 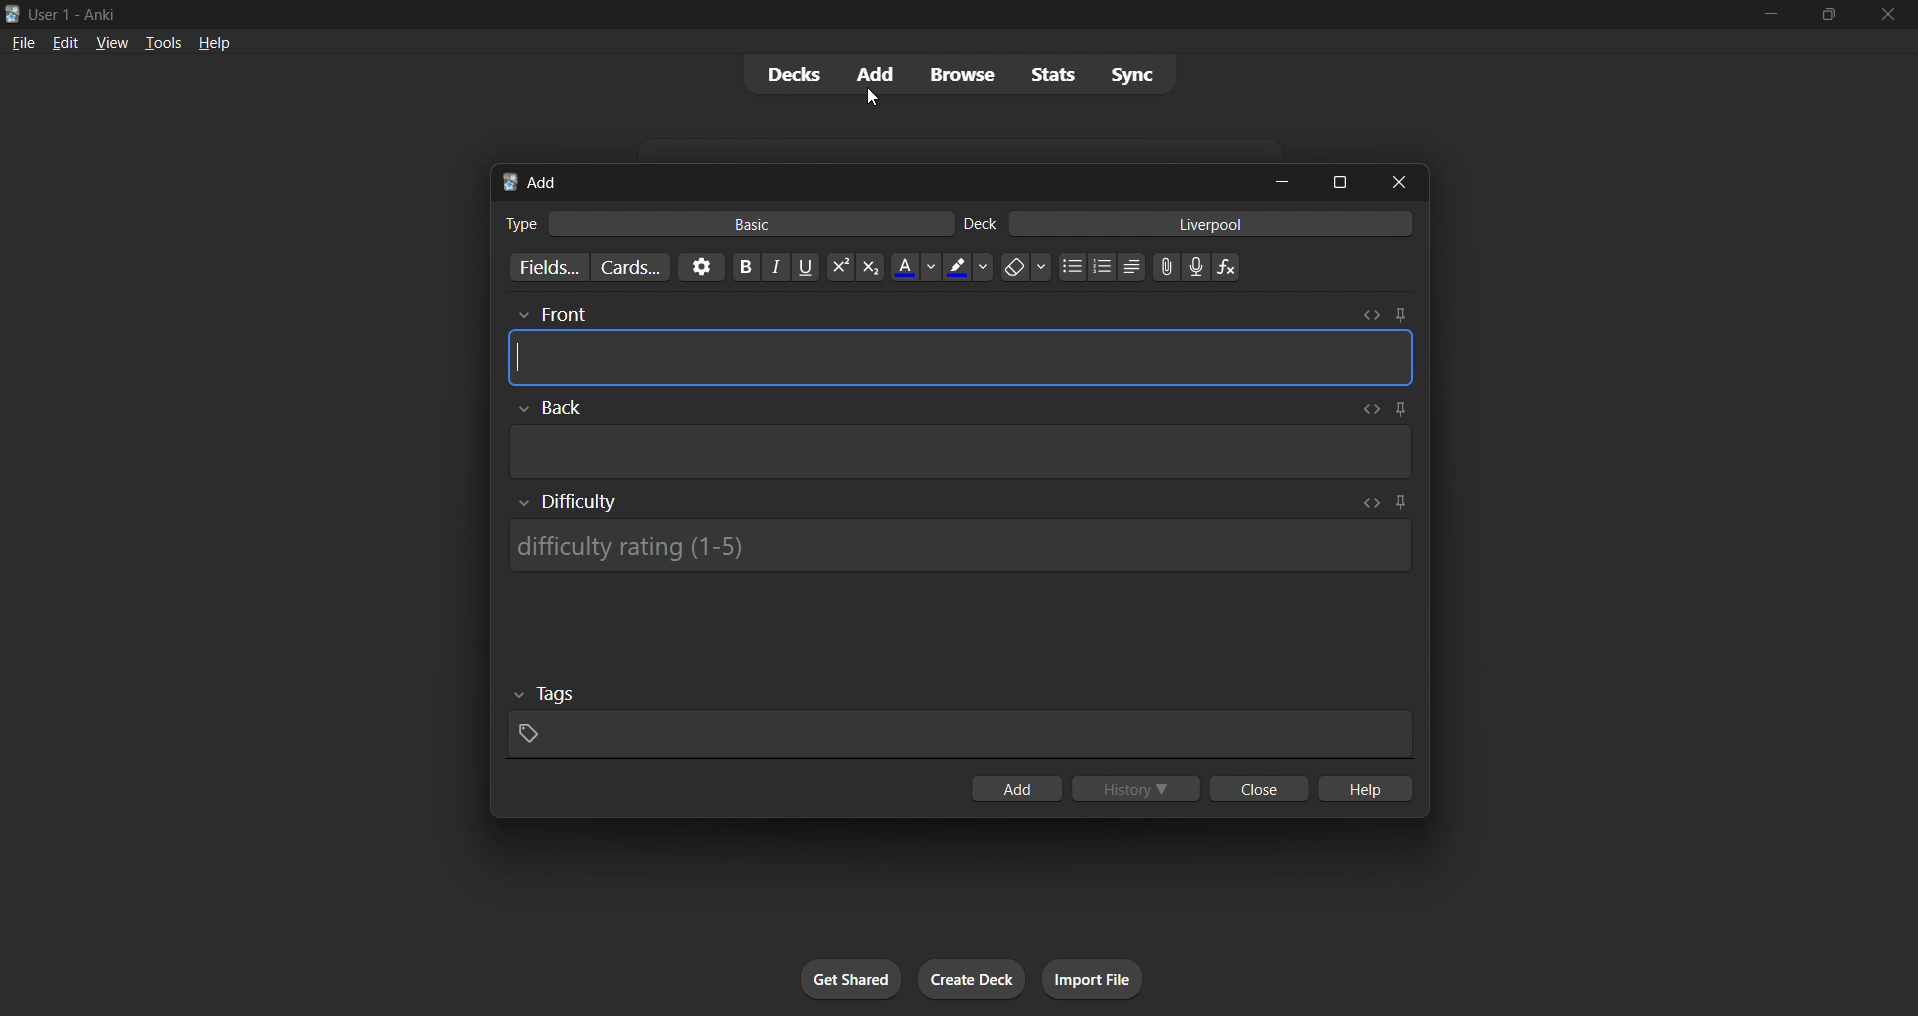 I want to click on add, so click(x=871, y=73).